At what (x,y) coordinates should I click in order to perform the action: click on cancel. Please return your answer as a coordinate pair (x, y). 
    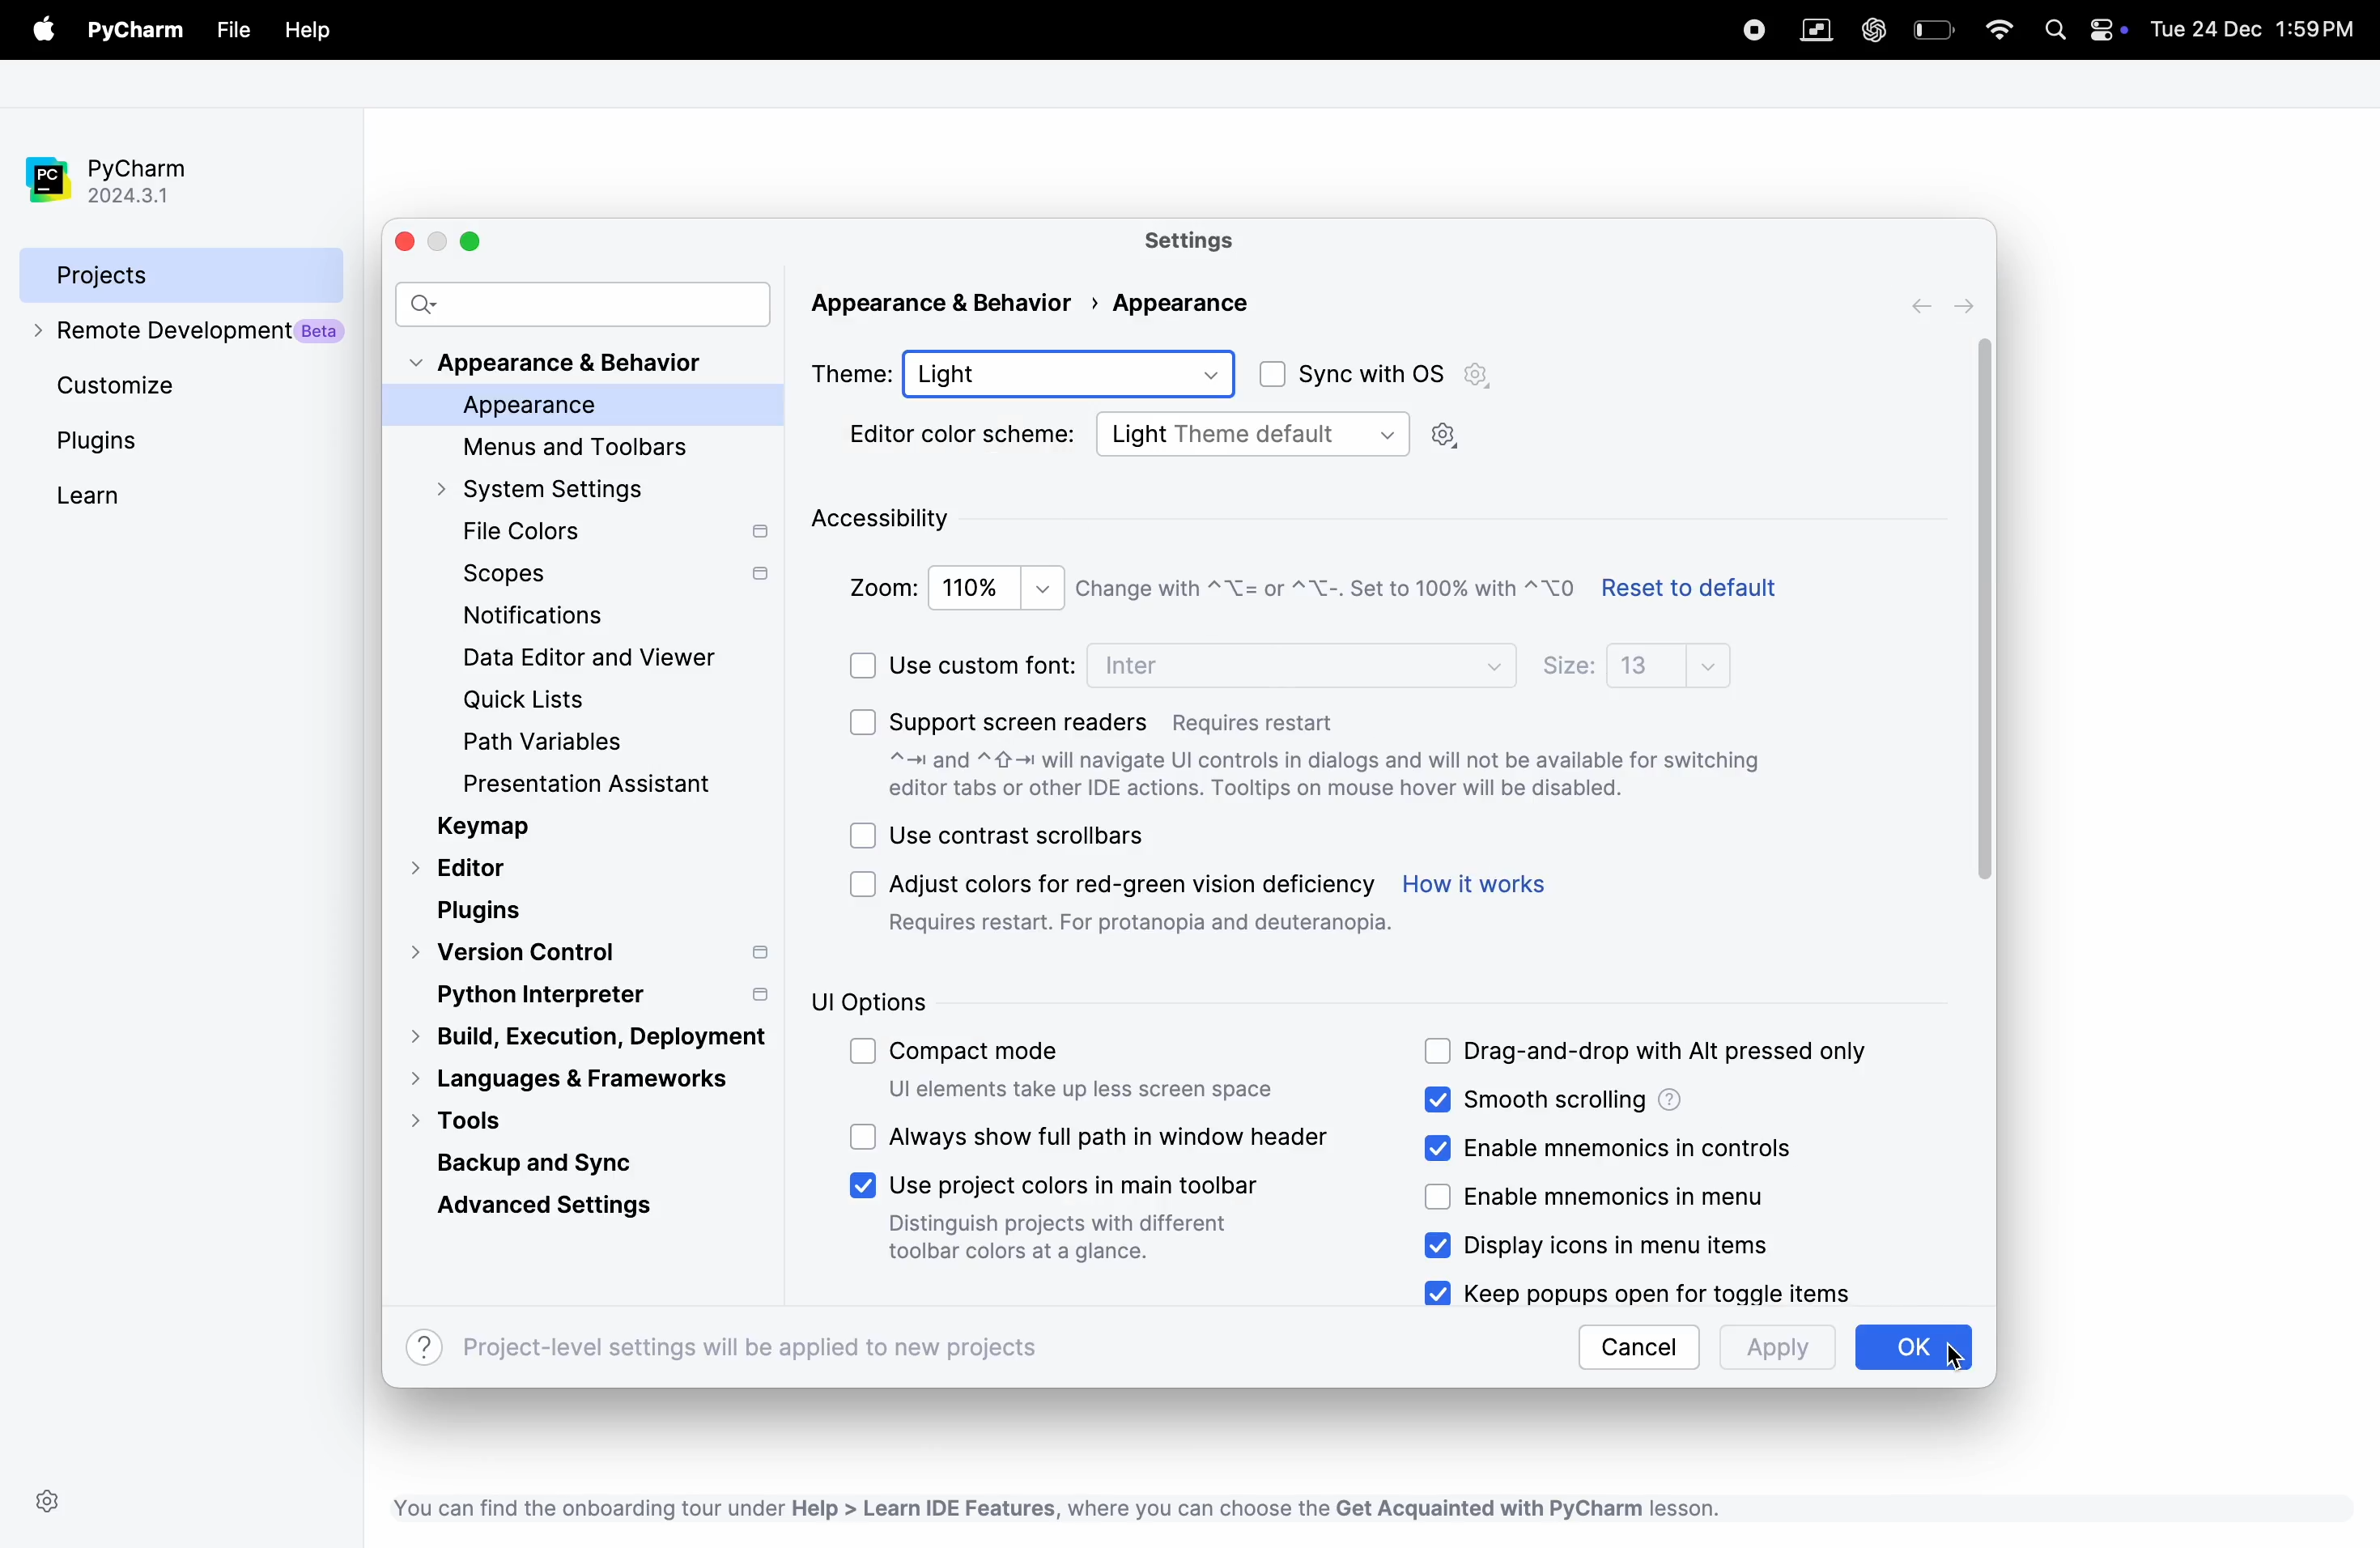
    Looking at the image, I should click on (1641, 1348).